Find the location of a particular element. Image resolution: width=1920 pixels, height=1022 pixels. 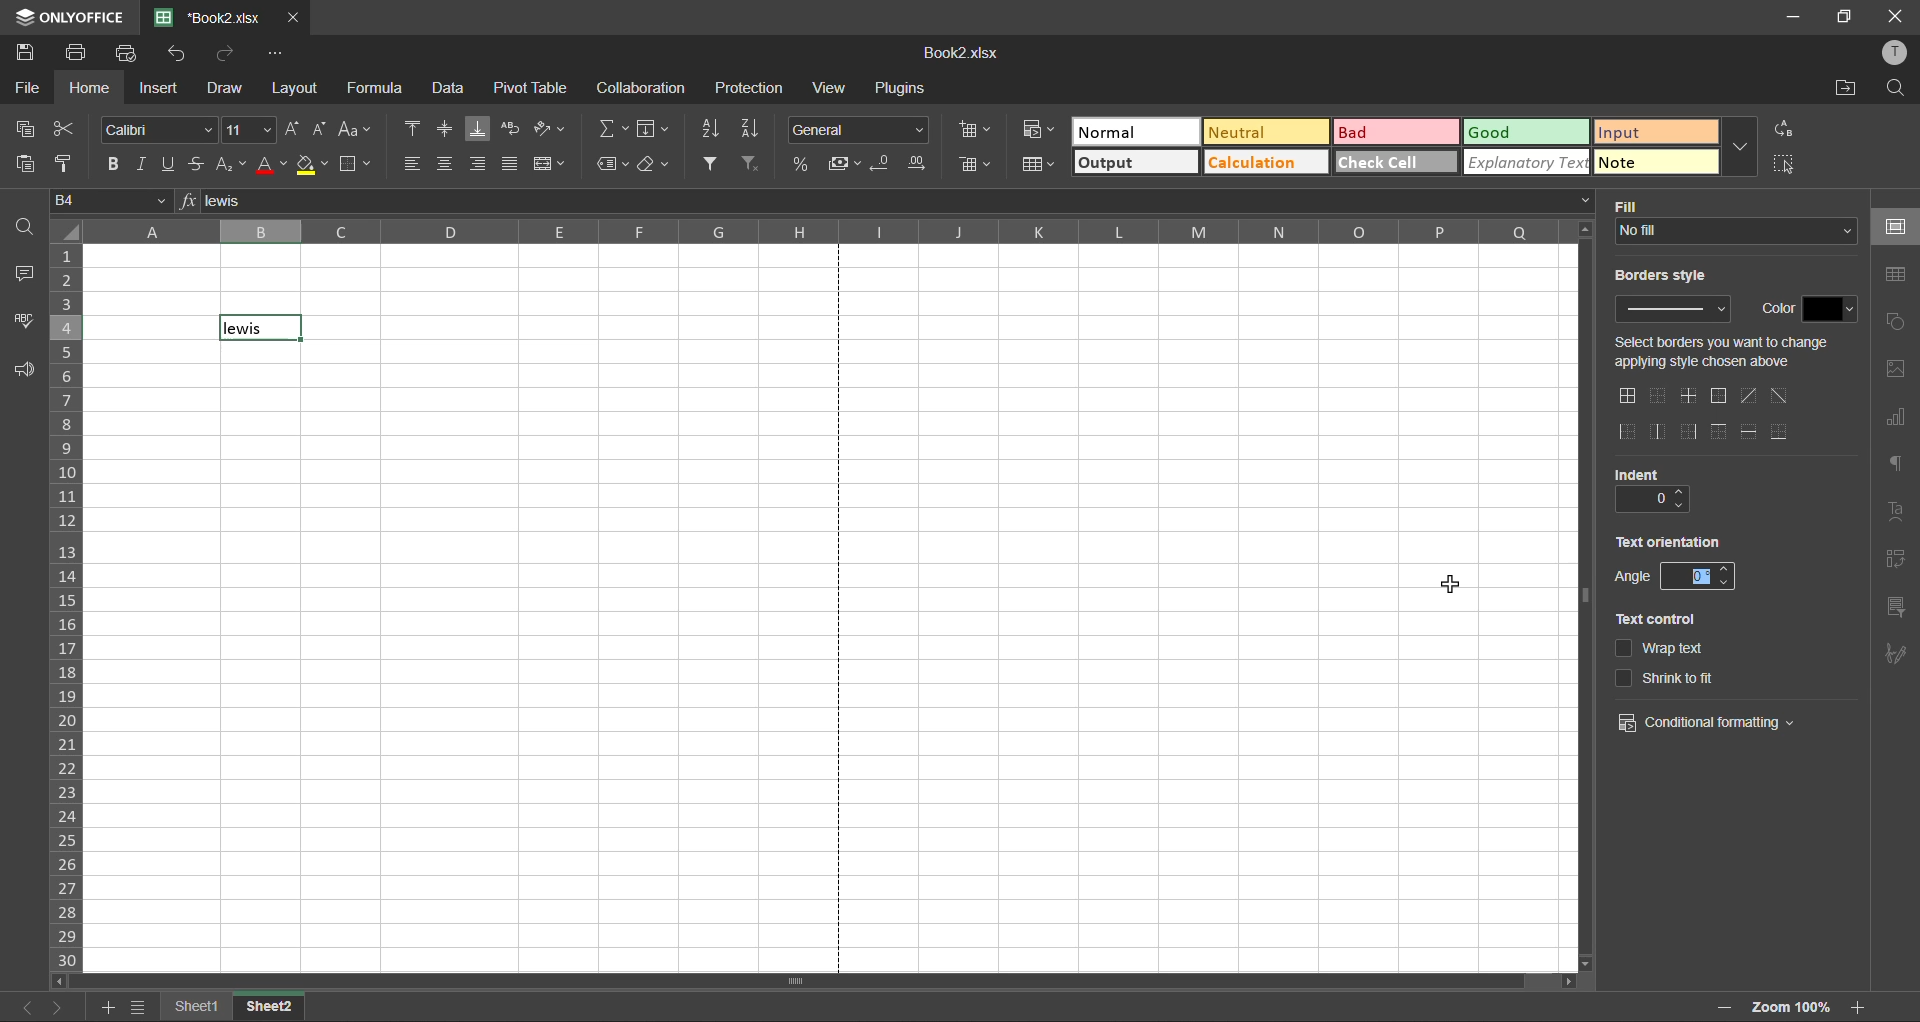

column names is located at coordinates (828, 230).